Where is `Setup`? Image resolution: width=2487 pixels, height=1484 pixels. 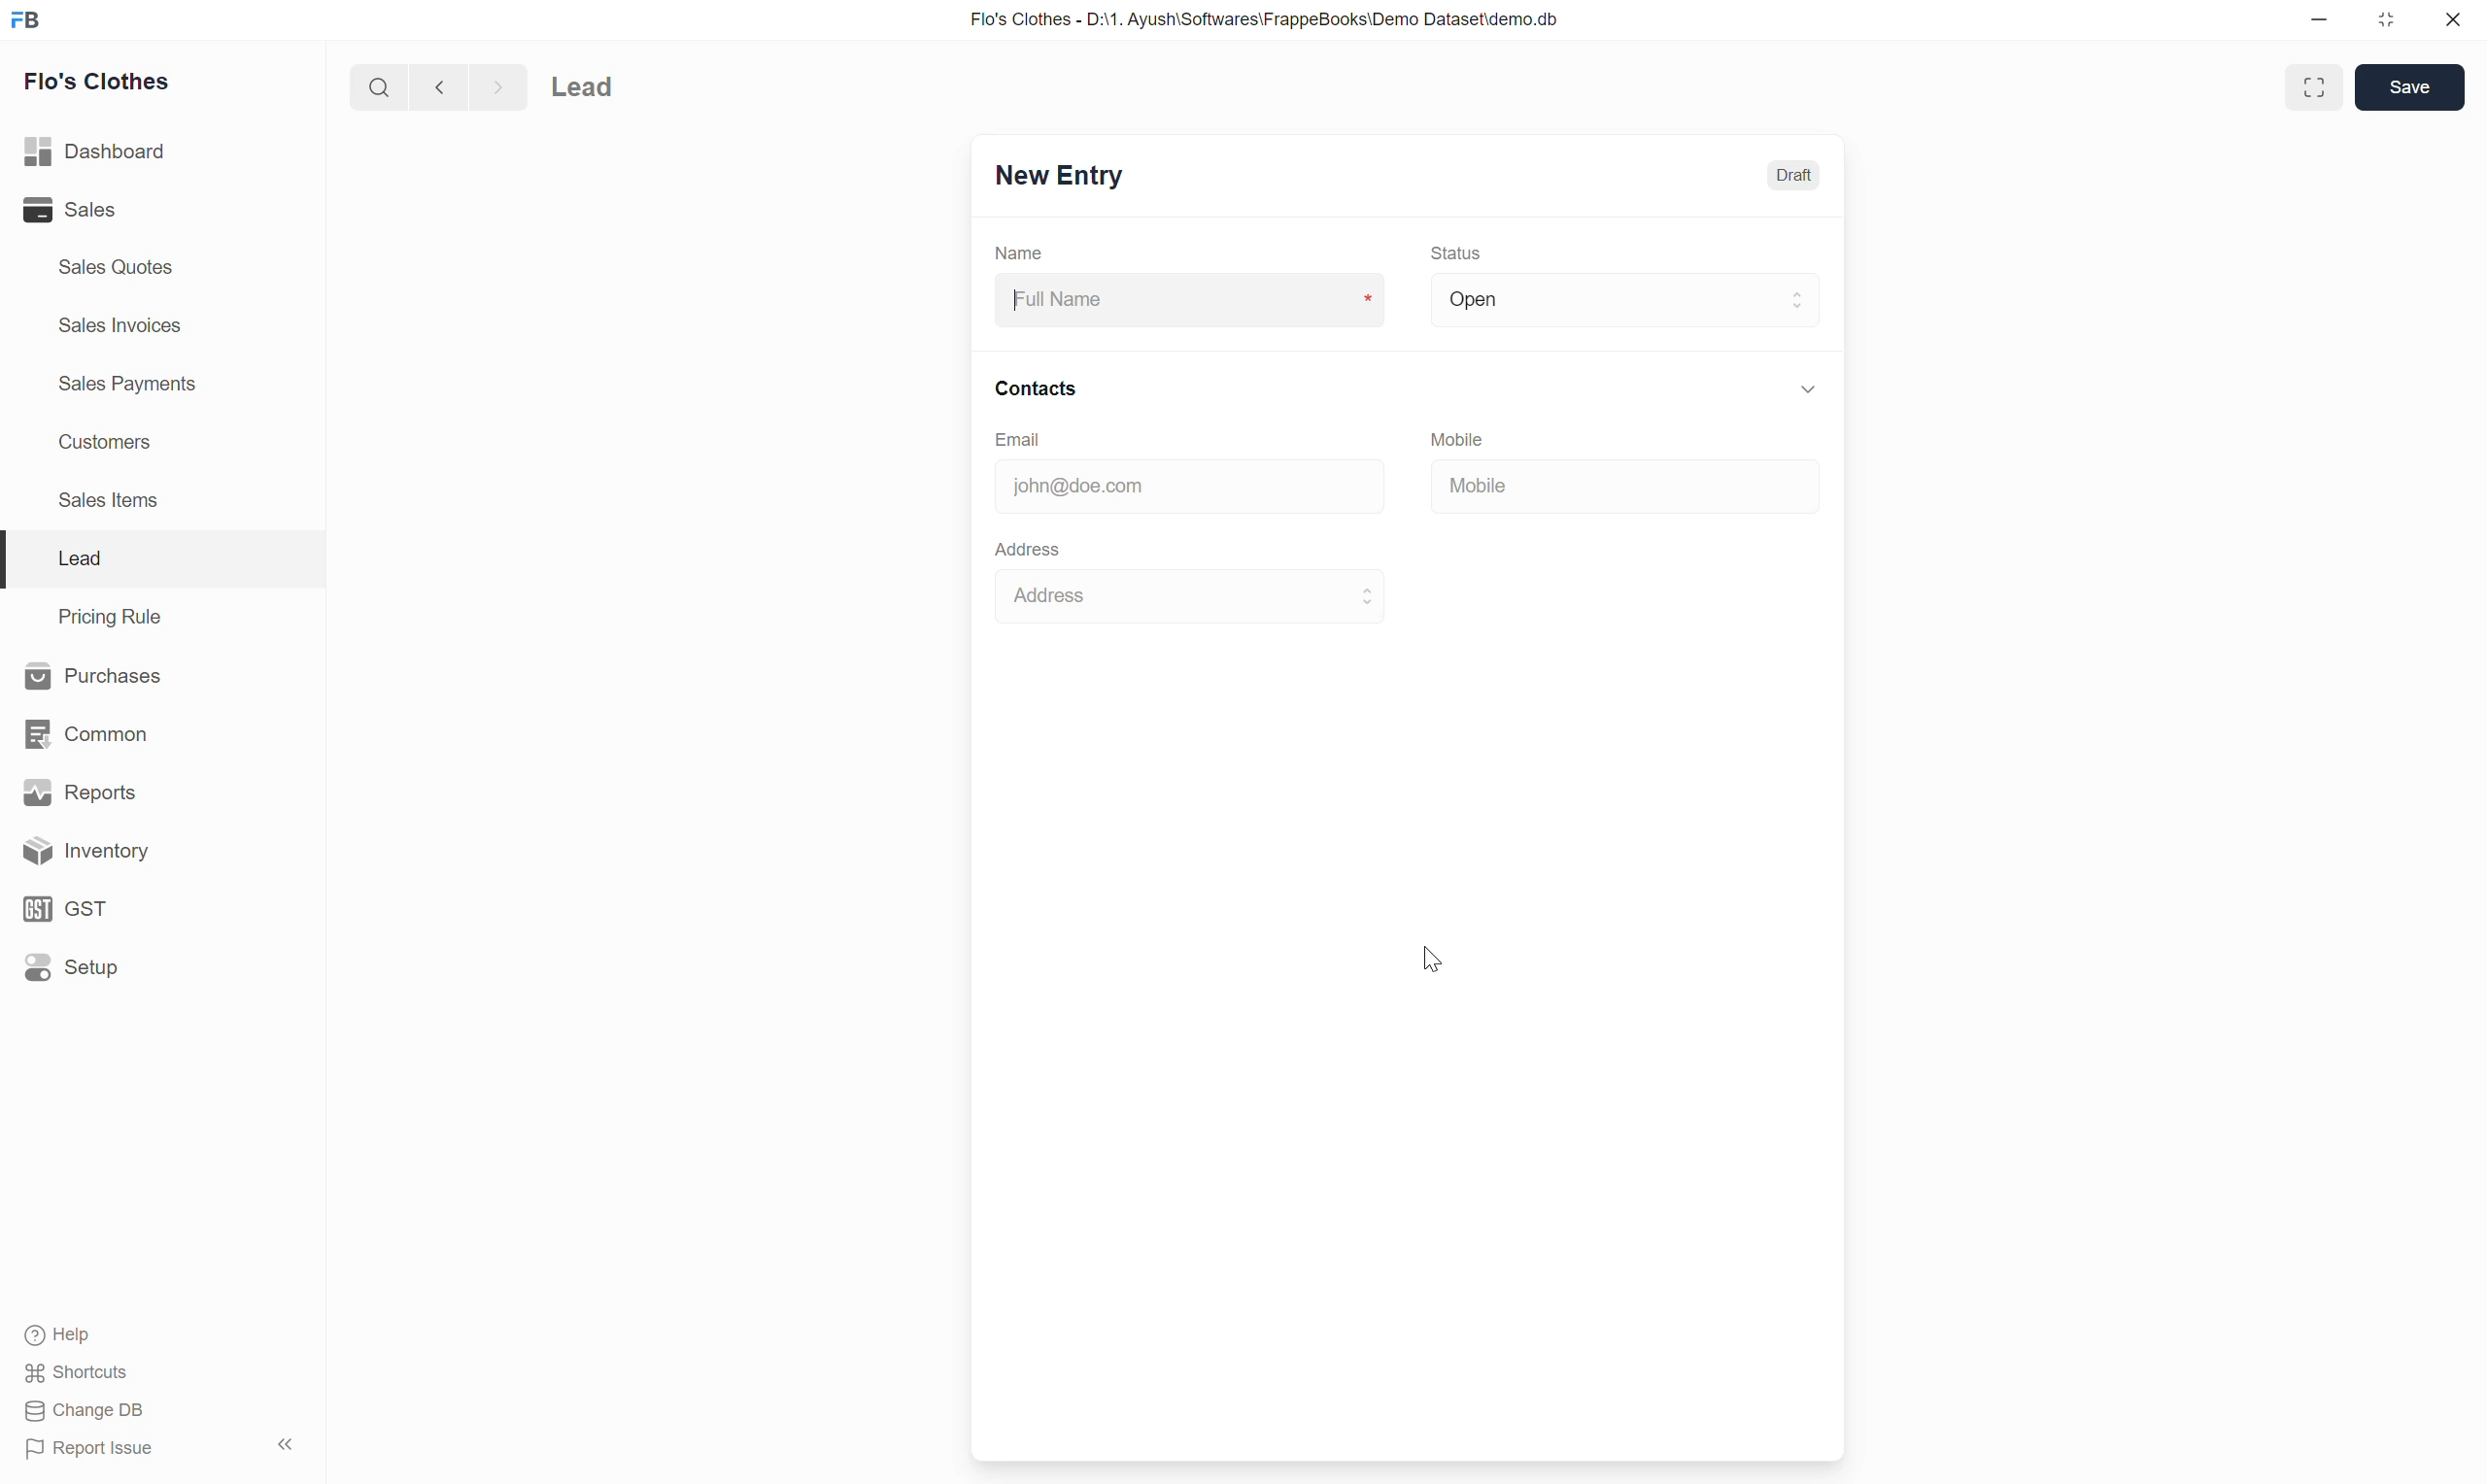 Setup is located at coordinates (72, 968).